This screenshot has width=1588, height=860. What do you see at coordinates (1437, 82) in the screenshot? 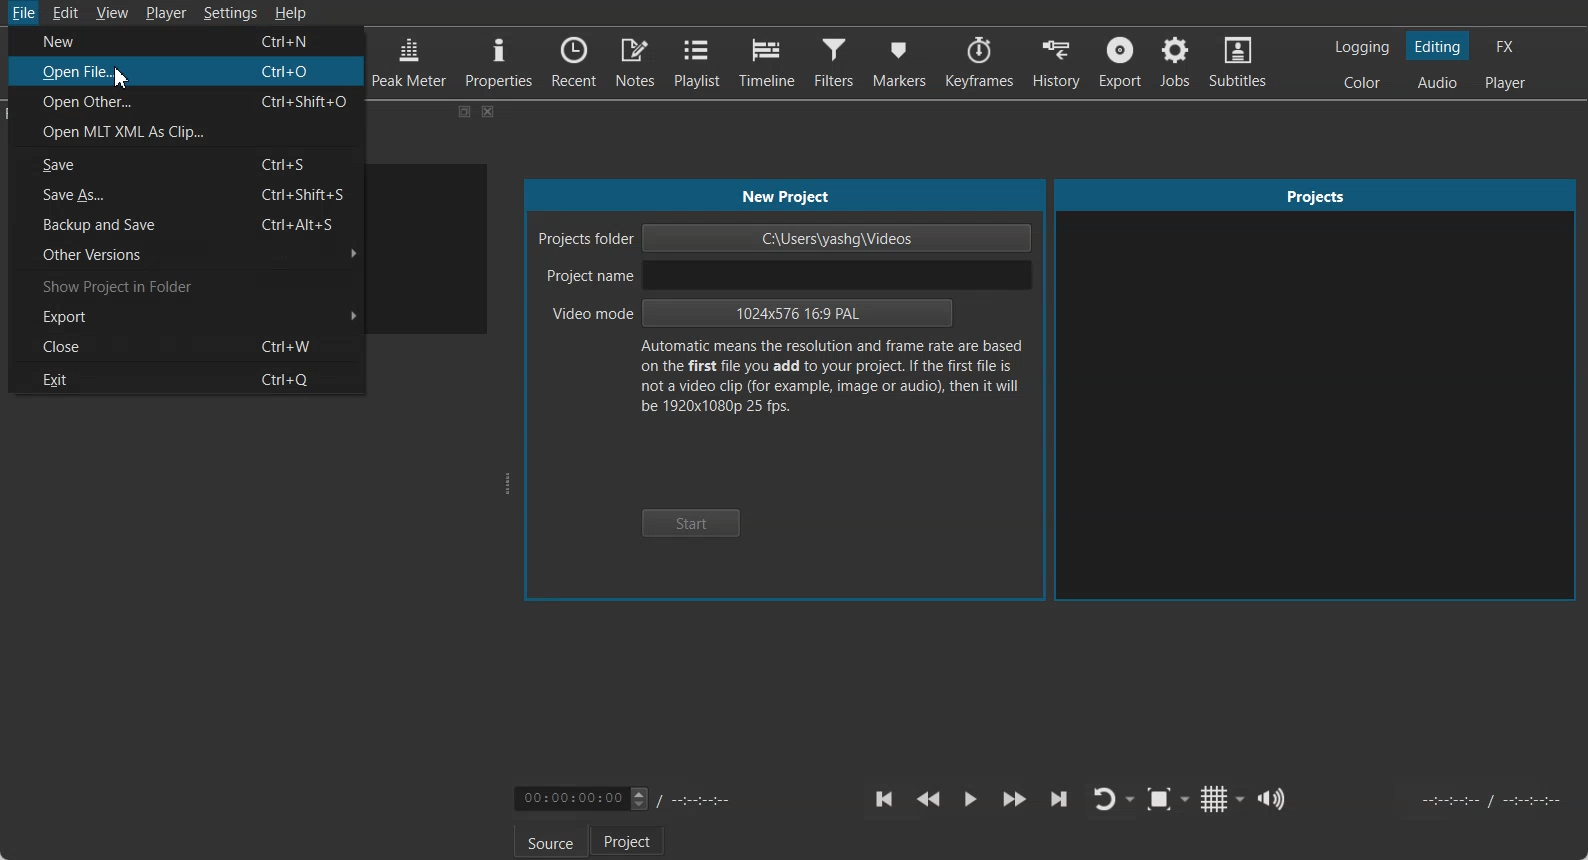
I see `Switch to the Audio layout` at bounding box center [1437, 82].